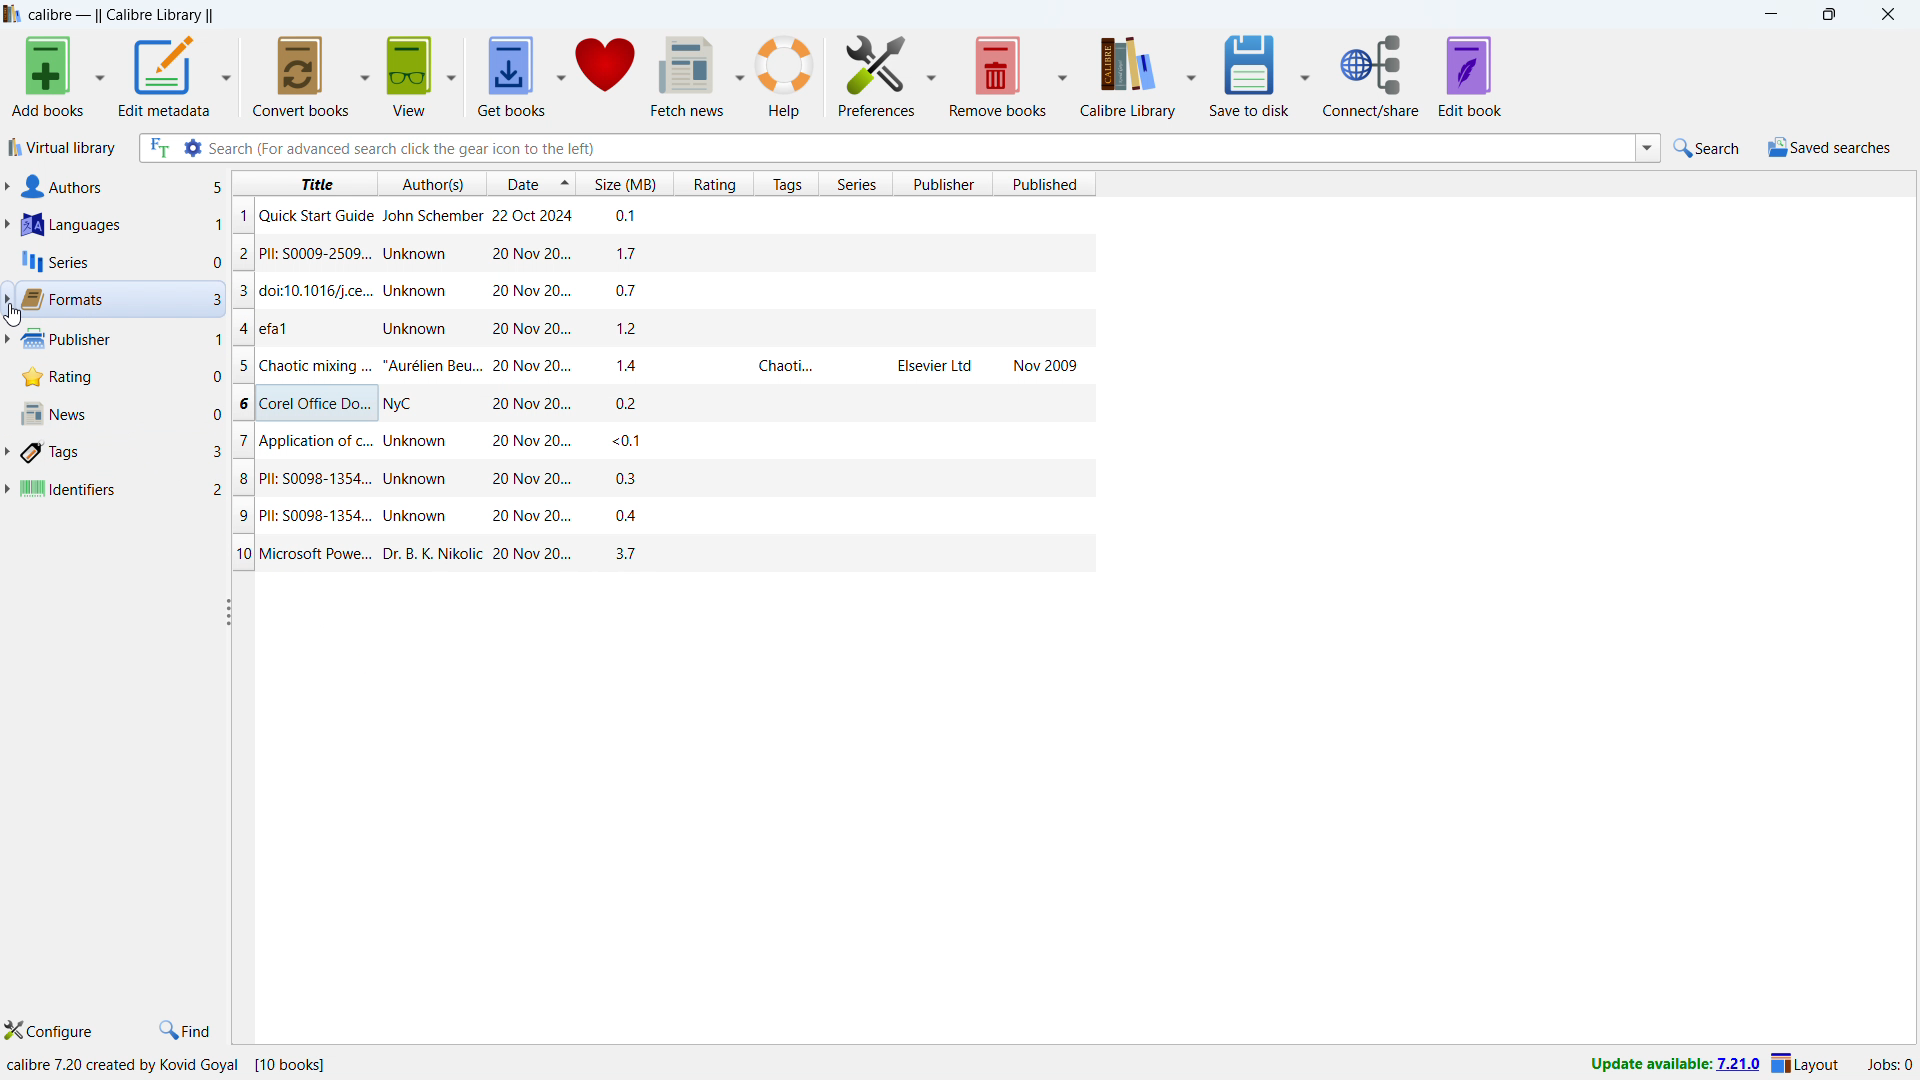 This screenshot has width=1920, height=1080. I want to click on tags, so click(121, 453).